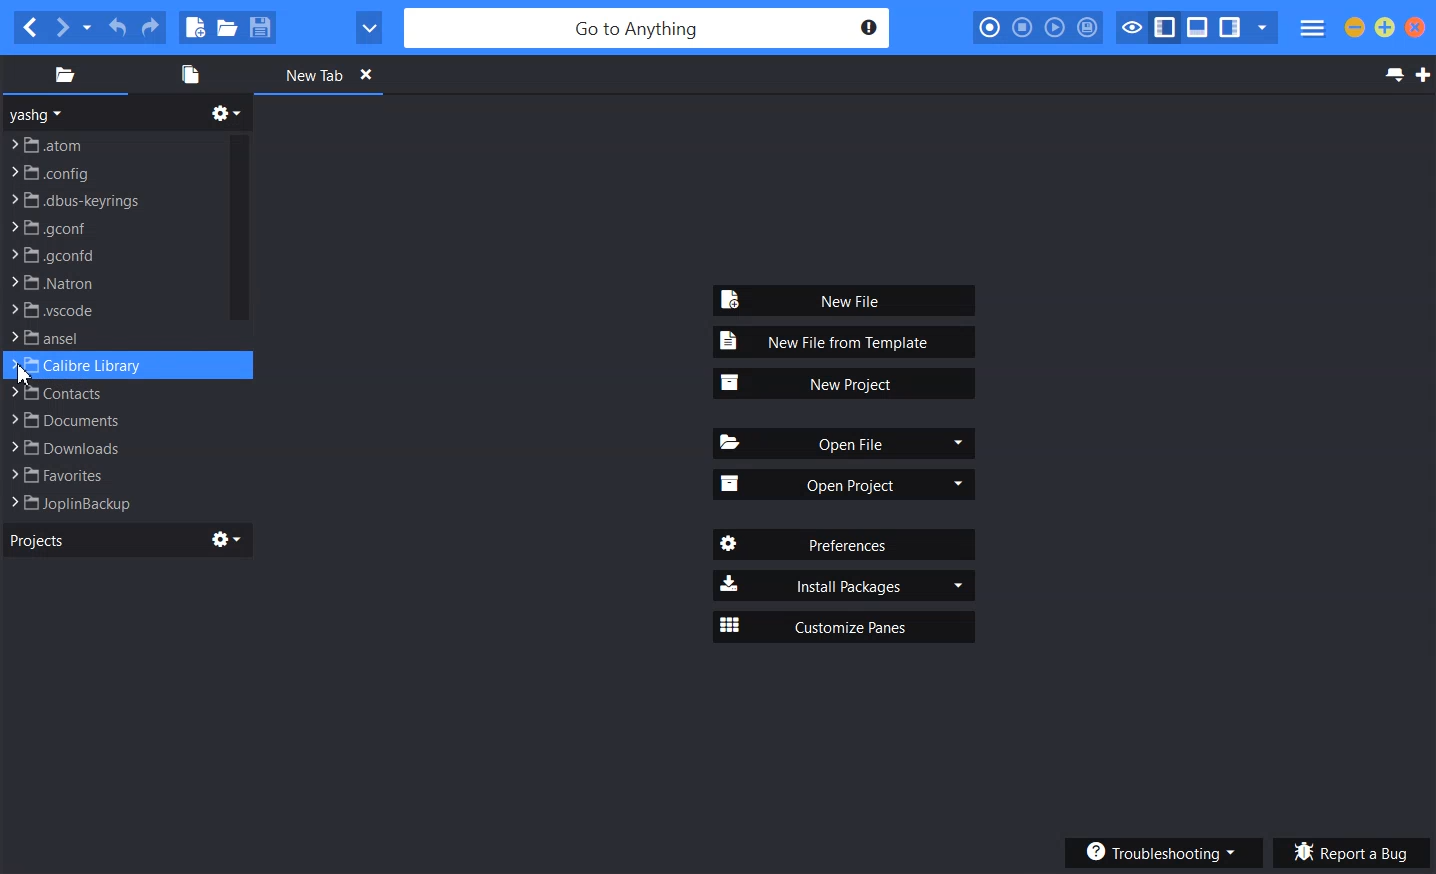 Image resolution: width=1436 pixels, height=874 pixels. Describe the element at coordinates (844, 626) in the screenshot. I see `Customize Panes` at that location.